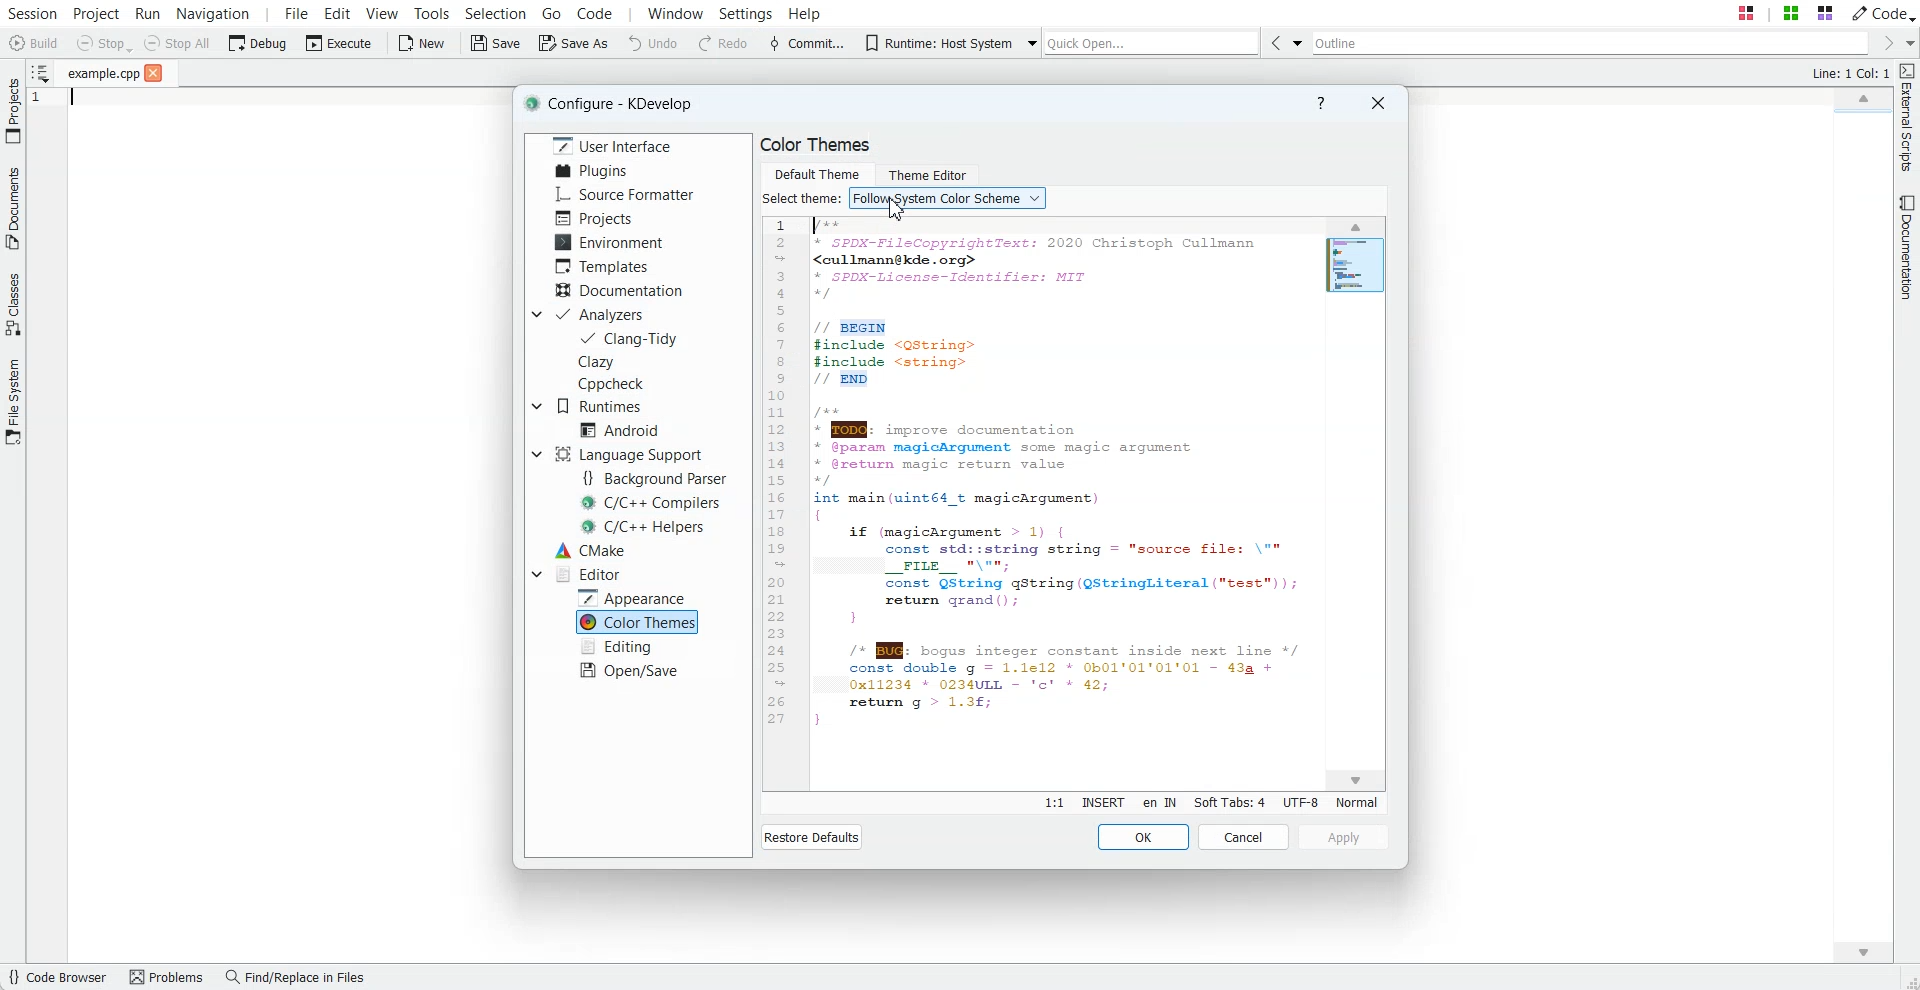 This screenshot has width=1920, height=990. Describe the element at coordinates (1102, 803) in the screenshot. I see `Insert` at that location.